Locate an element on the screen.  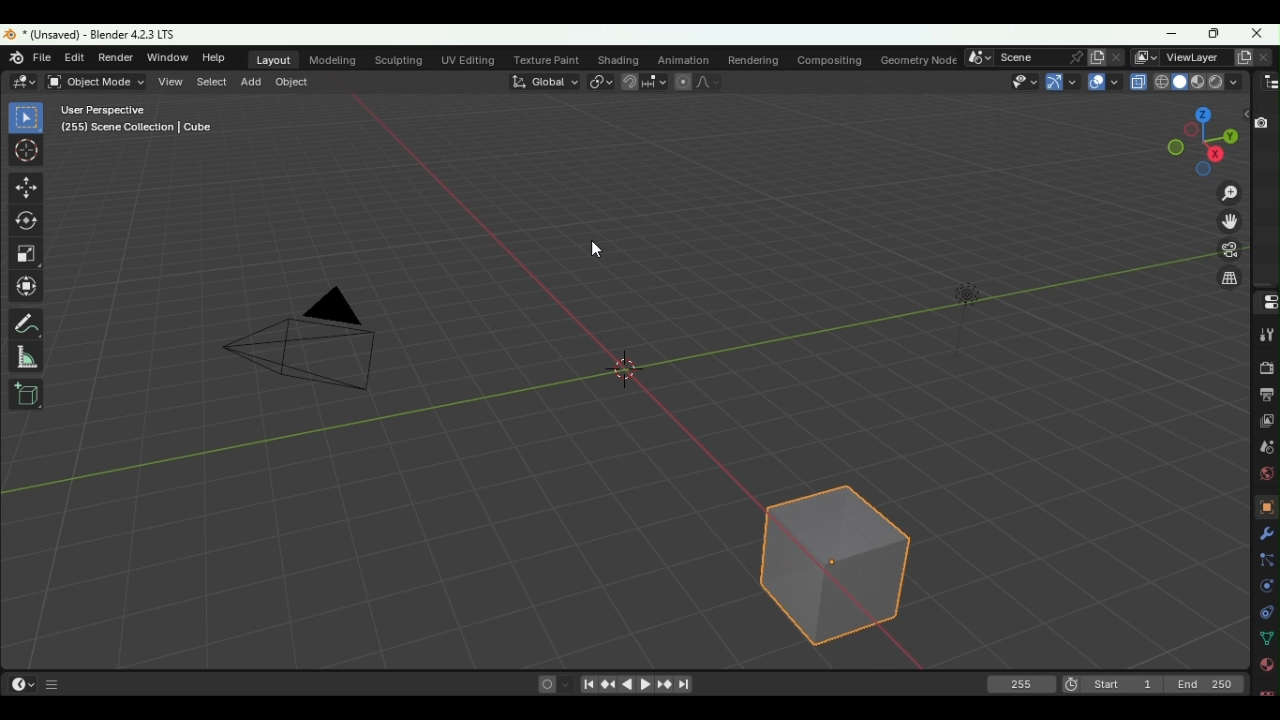
Blender logo is located at coordinates (18, 59).